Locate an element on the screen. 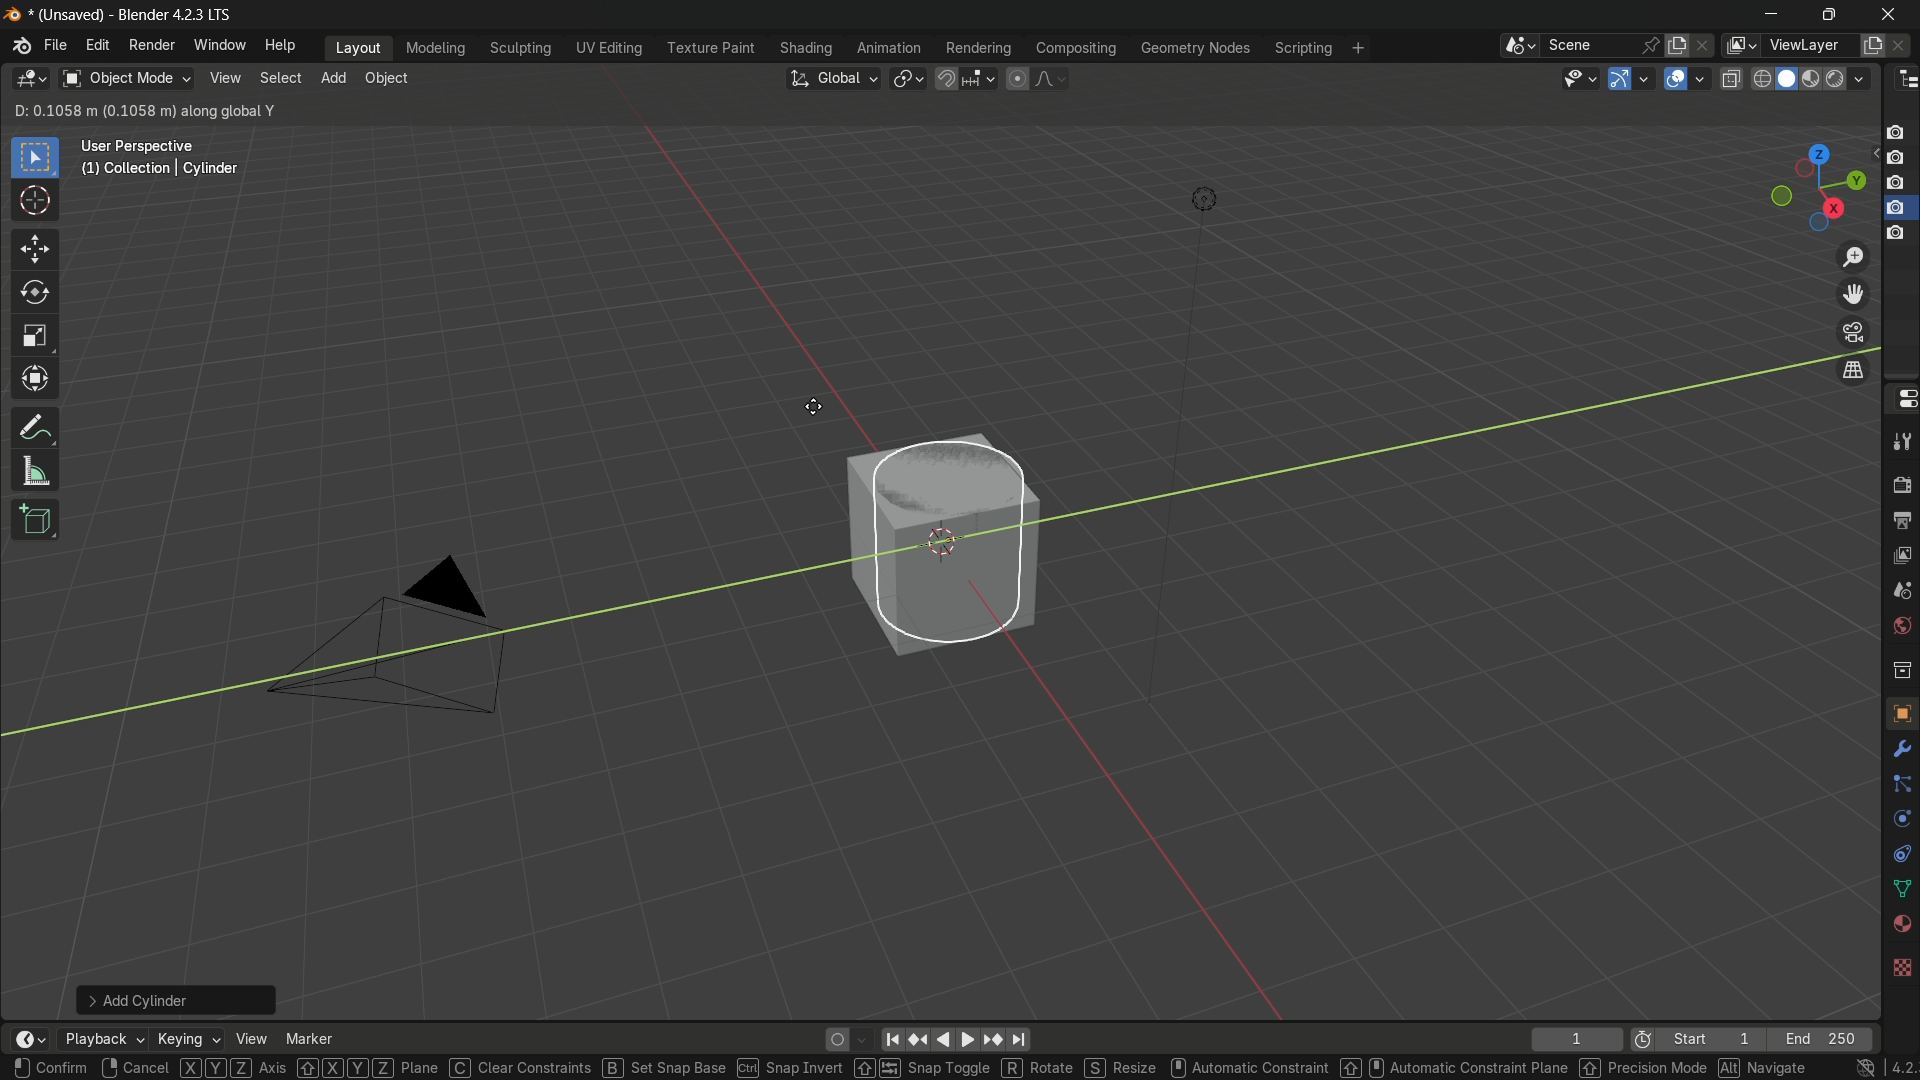 The width and height of the screenshot is (1920, 1080). material preview is located at coordinates (1815, 80).